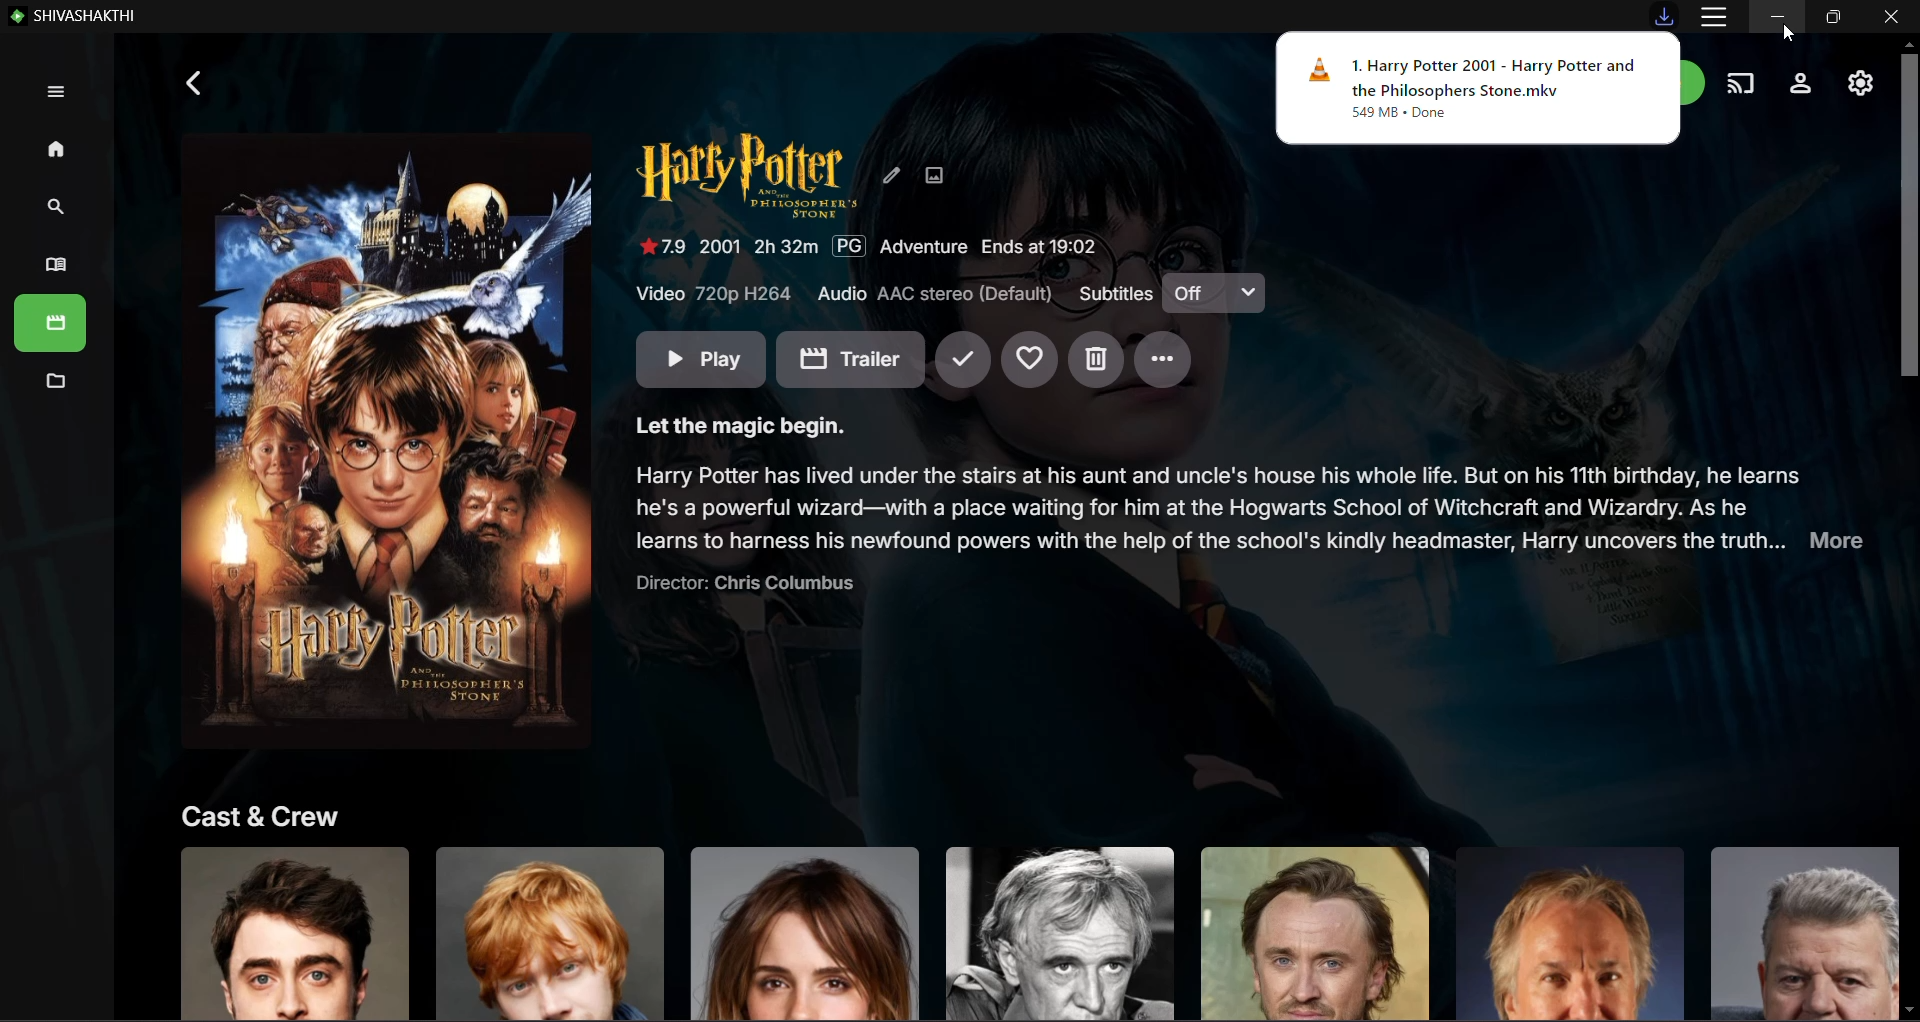  What do you see at coordinates (59, 150) in the screenshot?
I see `Home` at bounding box center [59, 150].